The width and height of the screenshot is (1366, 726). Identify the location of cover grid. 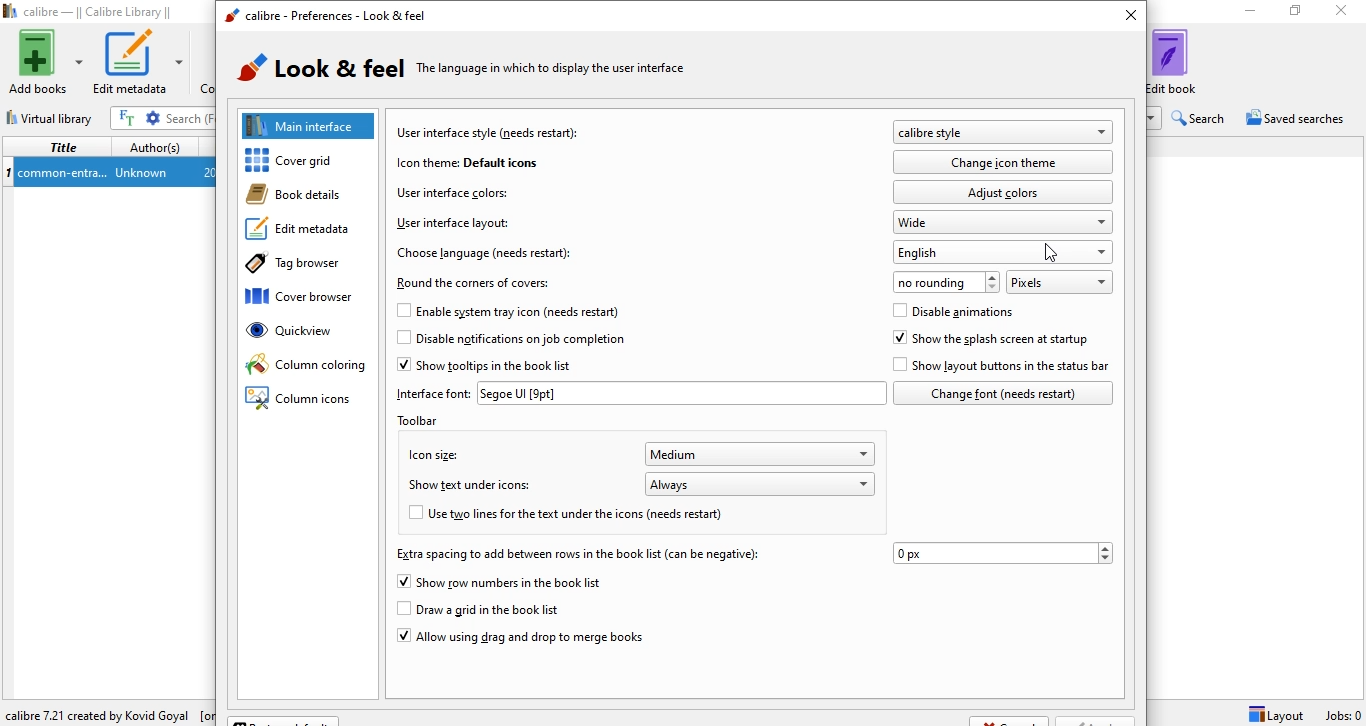
(313, 161).